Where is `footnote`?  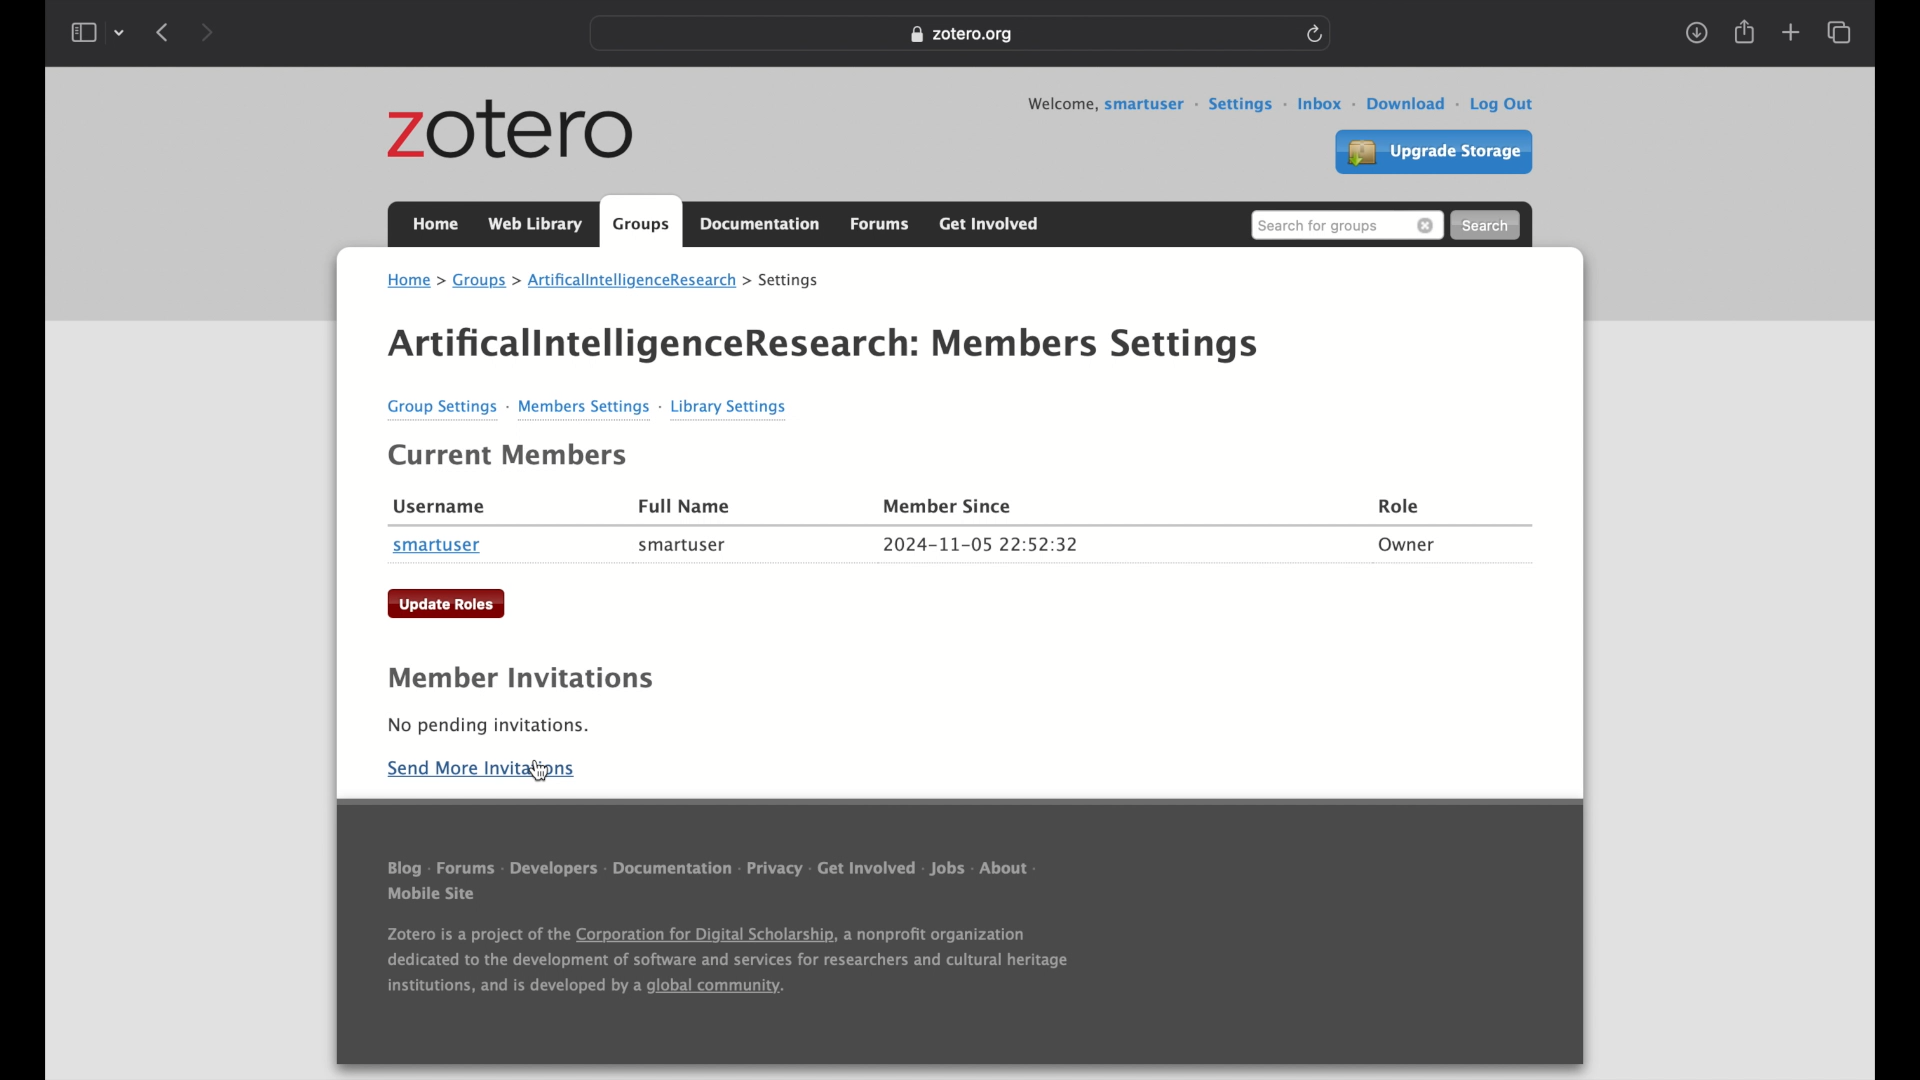
footnote is located at coordinates (732, 962).